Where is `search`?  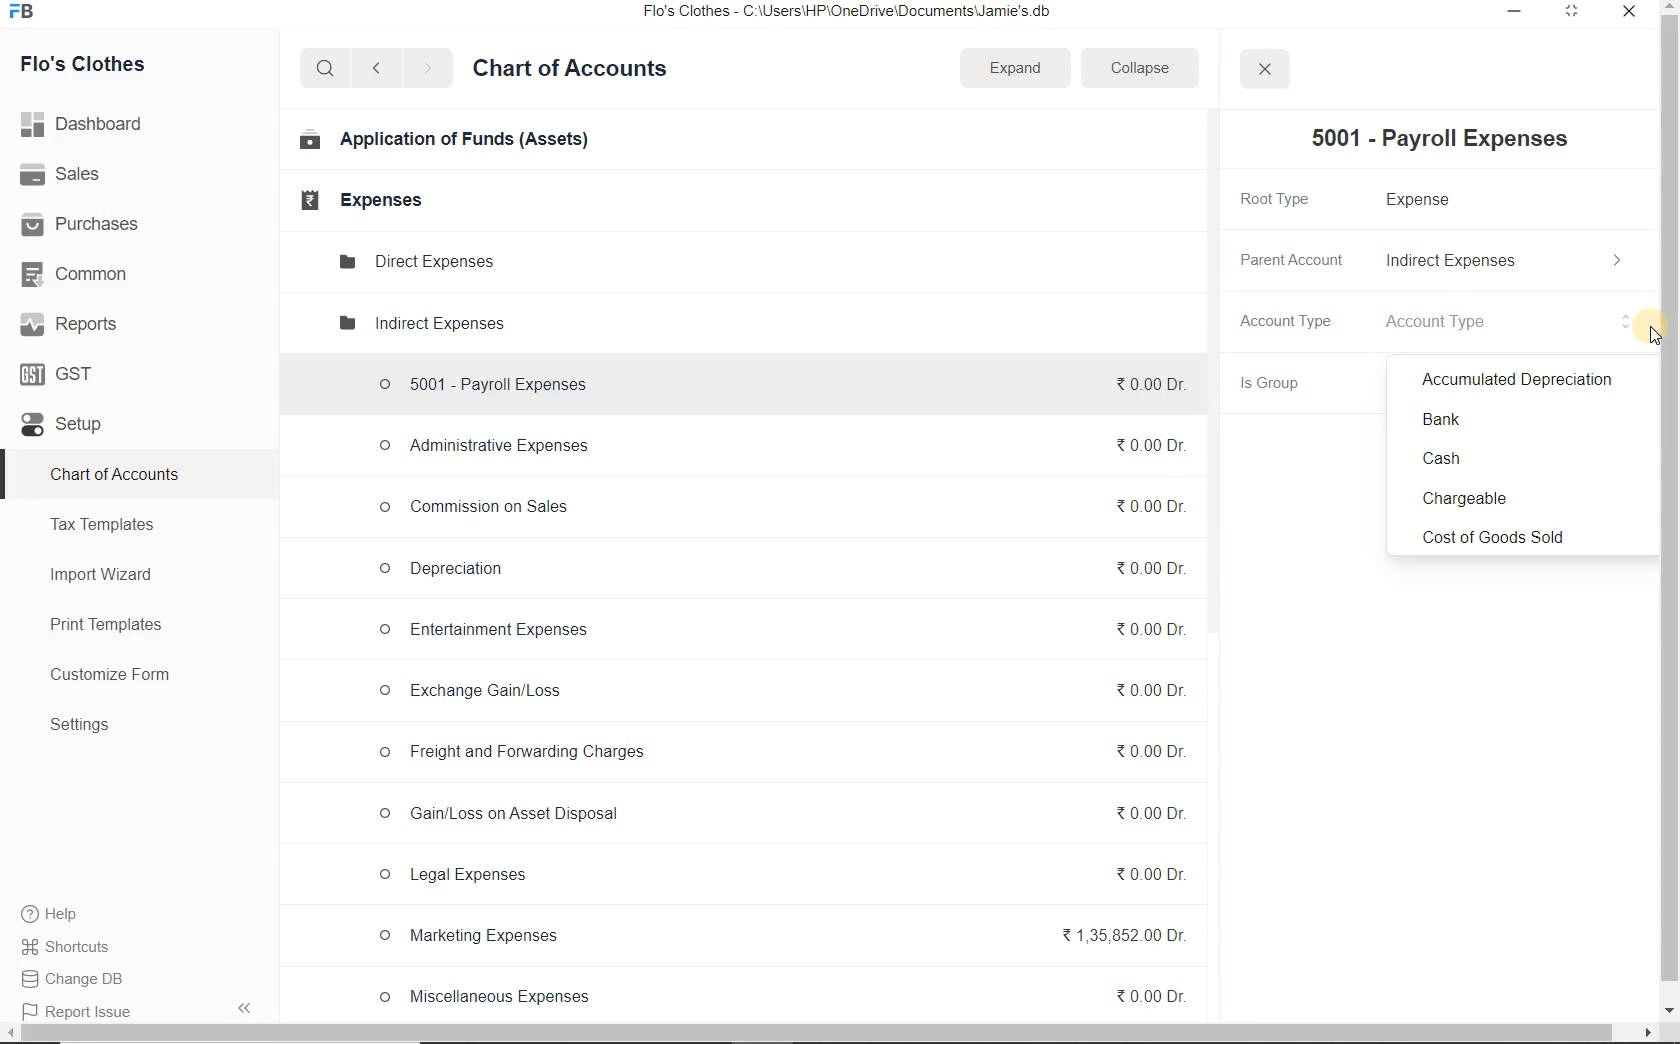 search is located at coordinates (322, 69).